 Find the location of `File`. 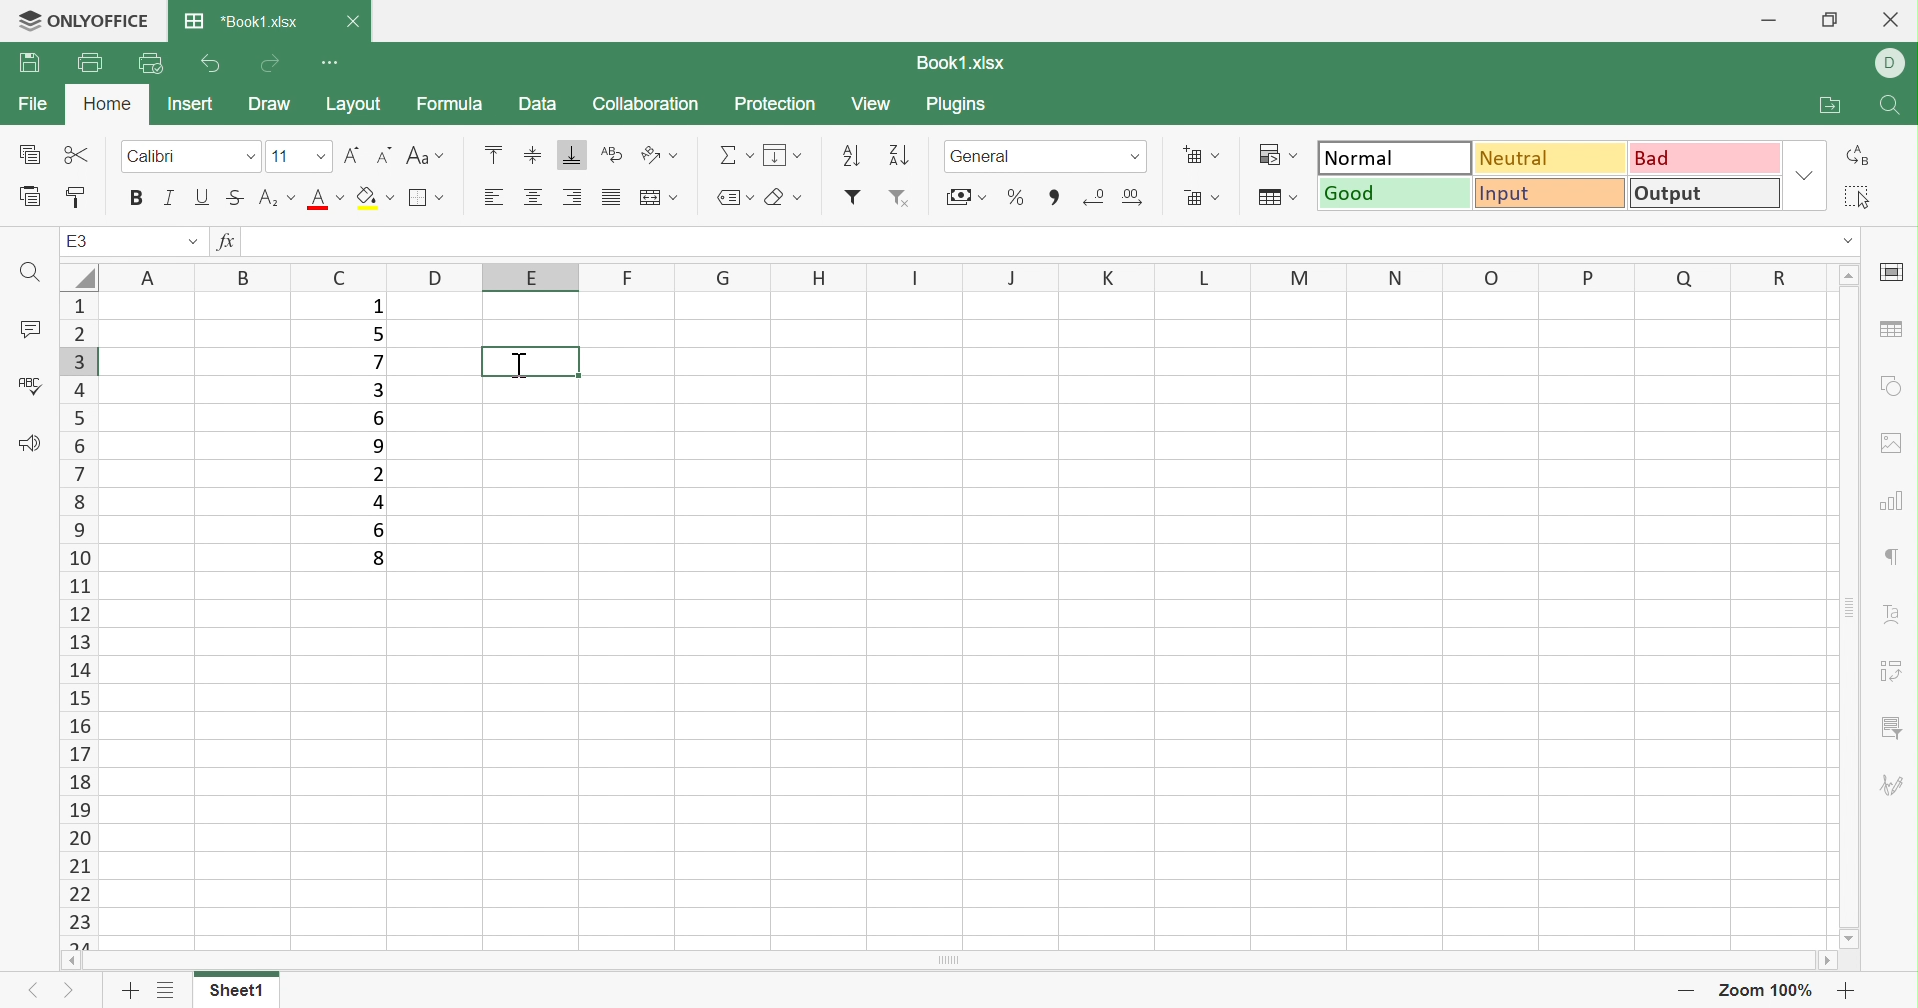

File is located at coordinates (34, 102).